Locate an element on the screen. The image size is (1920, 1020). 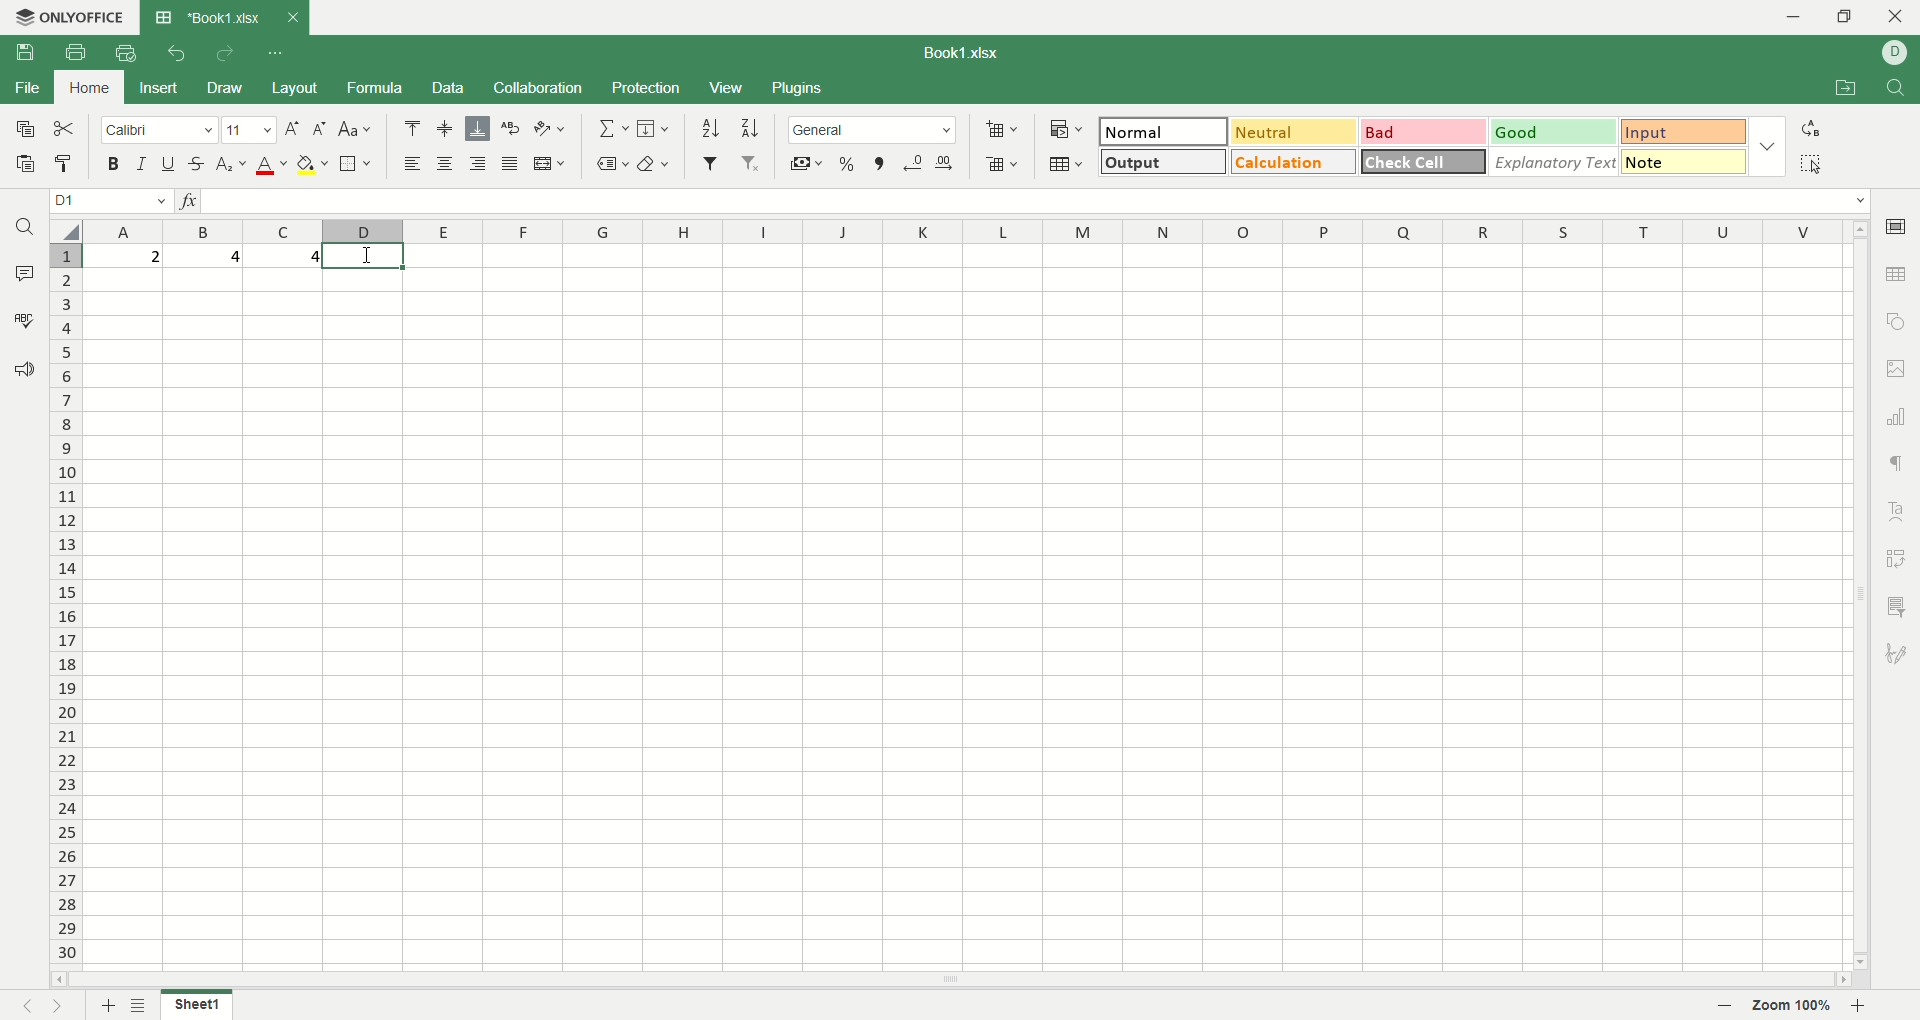
align bottom is located at coordinates (477, 128).